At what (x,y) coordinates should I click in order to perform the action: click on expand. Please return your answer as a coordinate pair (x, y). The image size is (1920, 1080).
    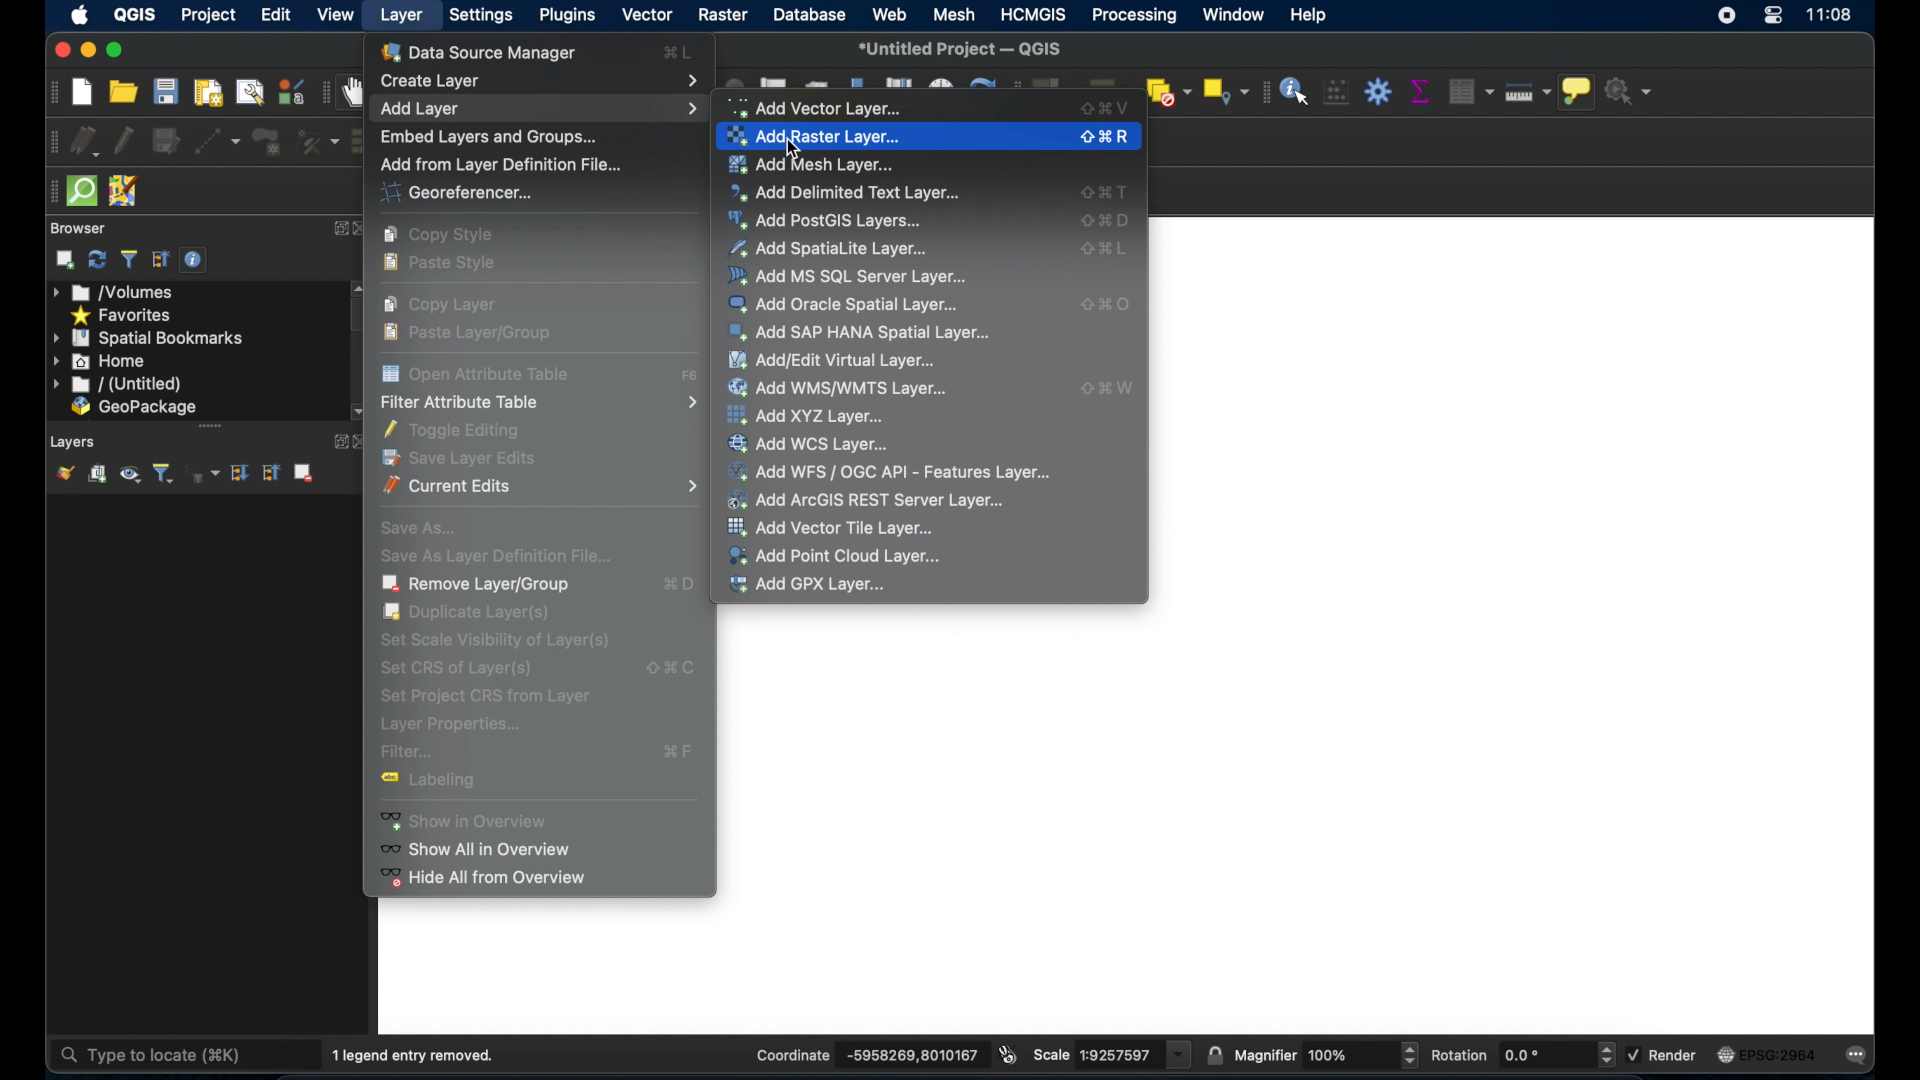
    Looking at the image, I should click on (340, 228).